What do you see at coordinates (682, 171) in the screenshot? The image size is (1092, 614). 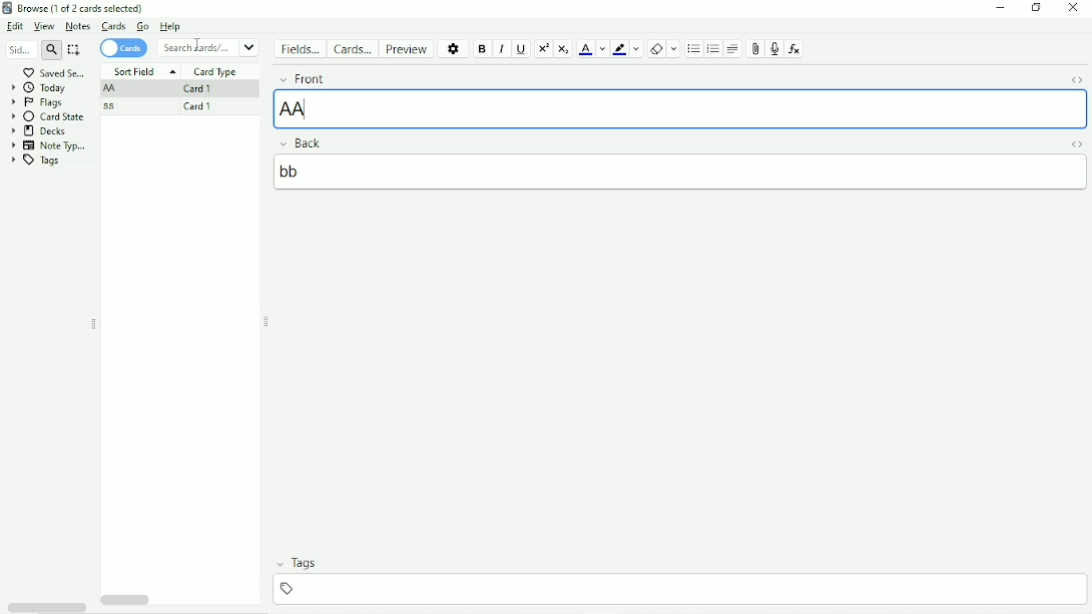 I see `edit back` at bounding box center [682, 171].